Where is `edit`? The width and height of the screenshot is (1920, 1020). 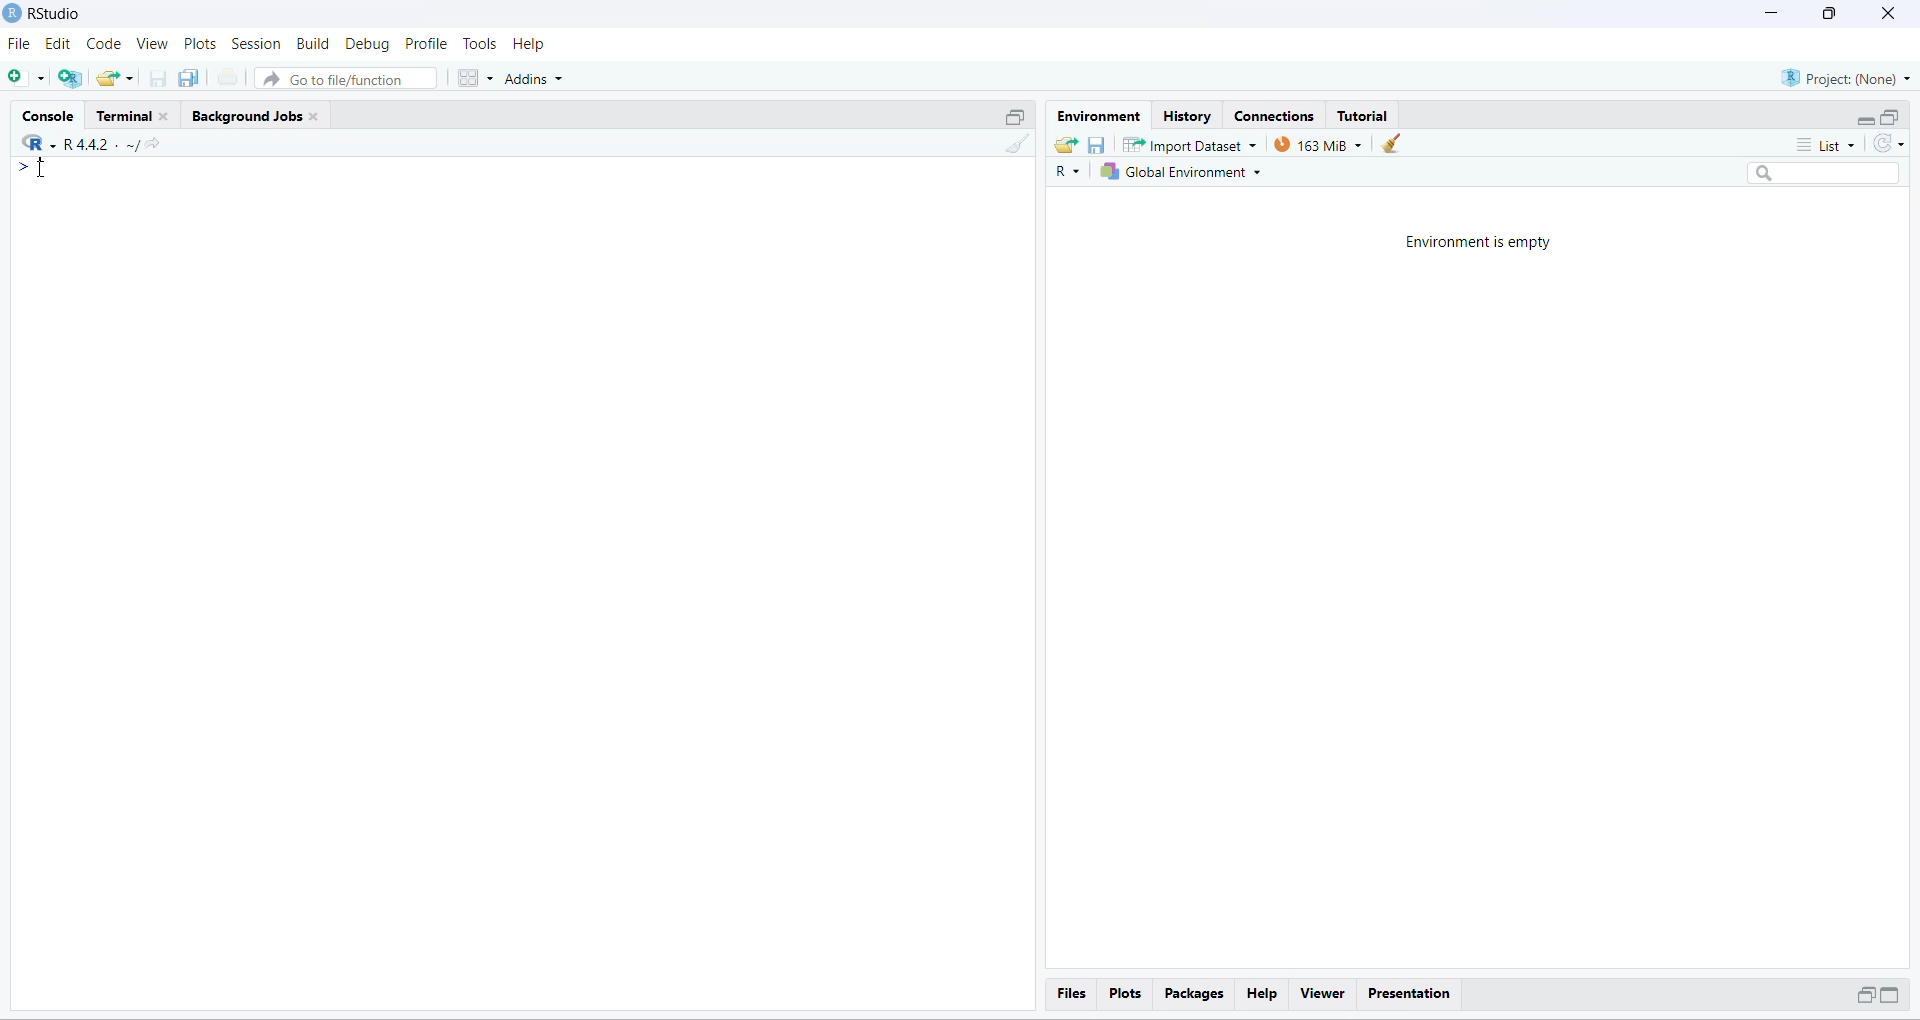 edit is located at coordinates (57, 45).